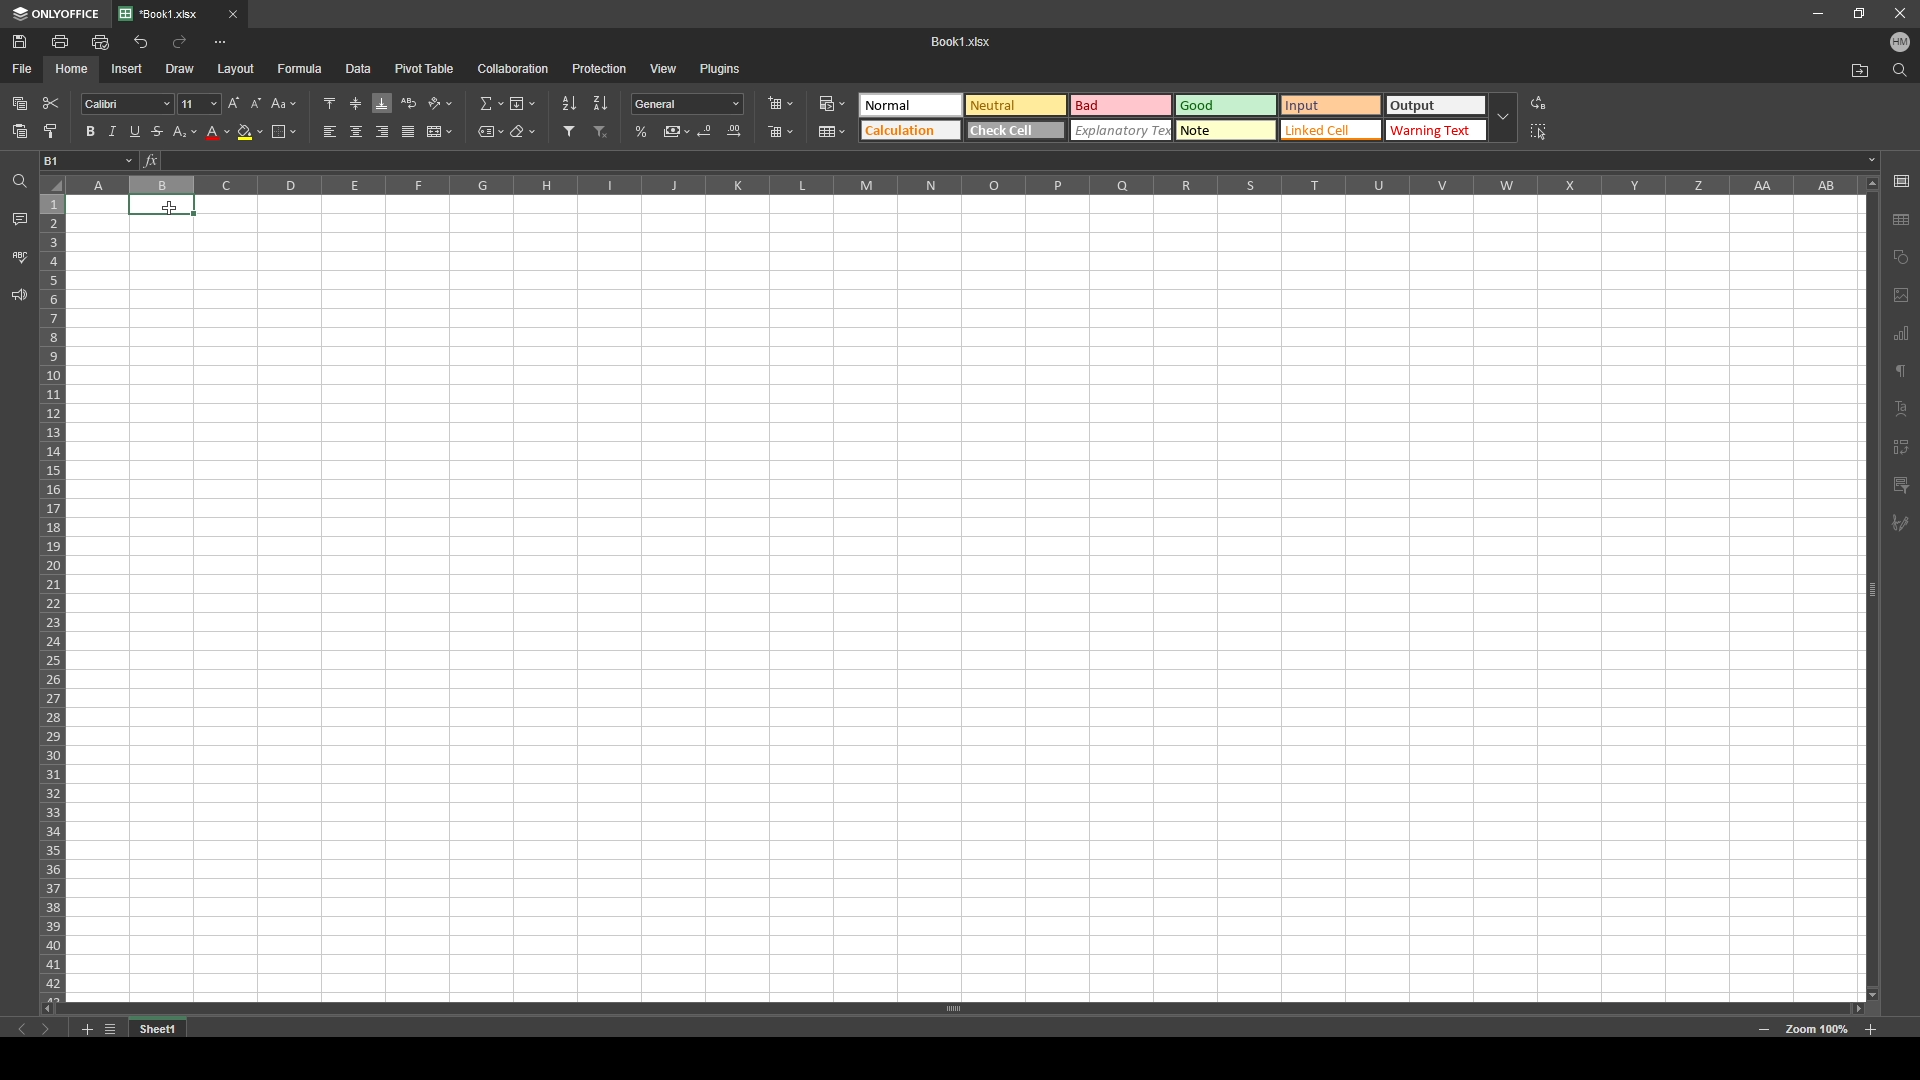 The width and height of the screenshot is (1920, 1080). What do you see at coordinates (102, 41) in the screenshot?
I see `quick print` at bounding box center [102, 41].